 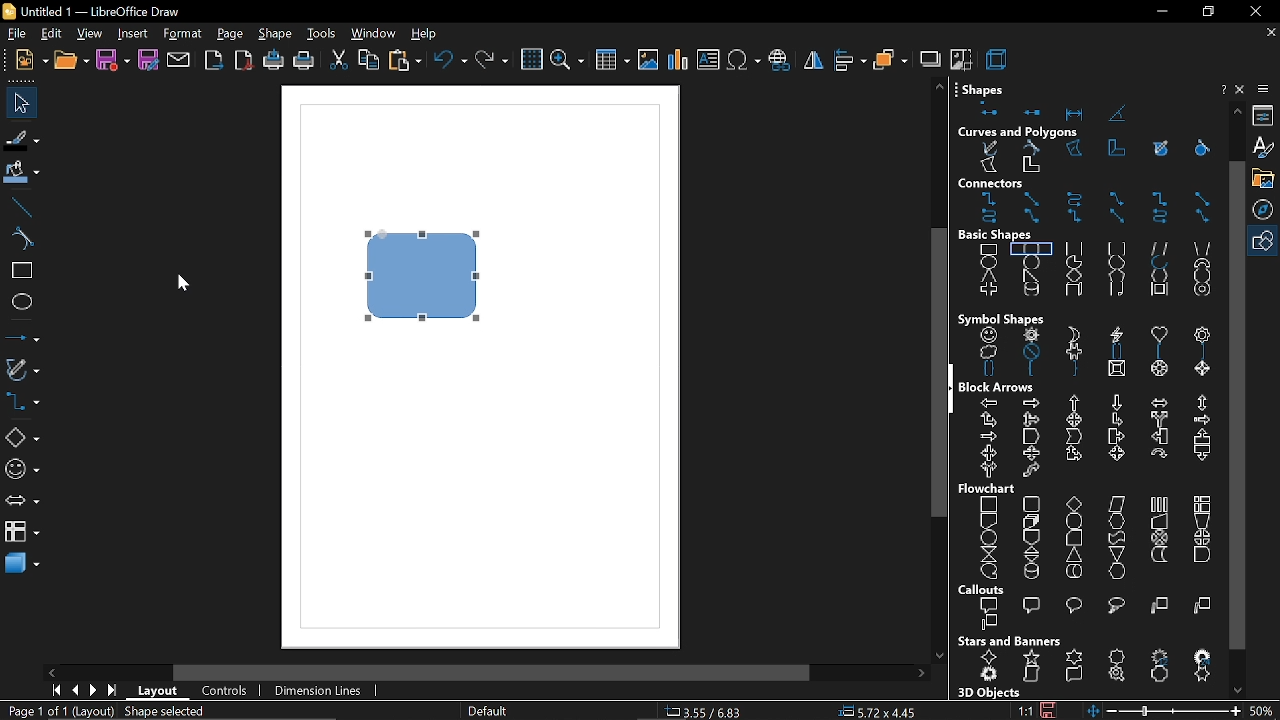 I want to click on page, so click(x=231, y=35).